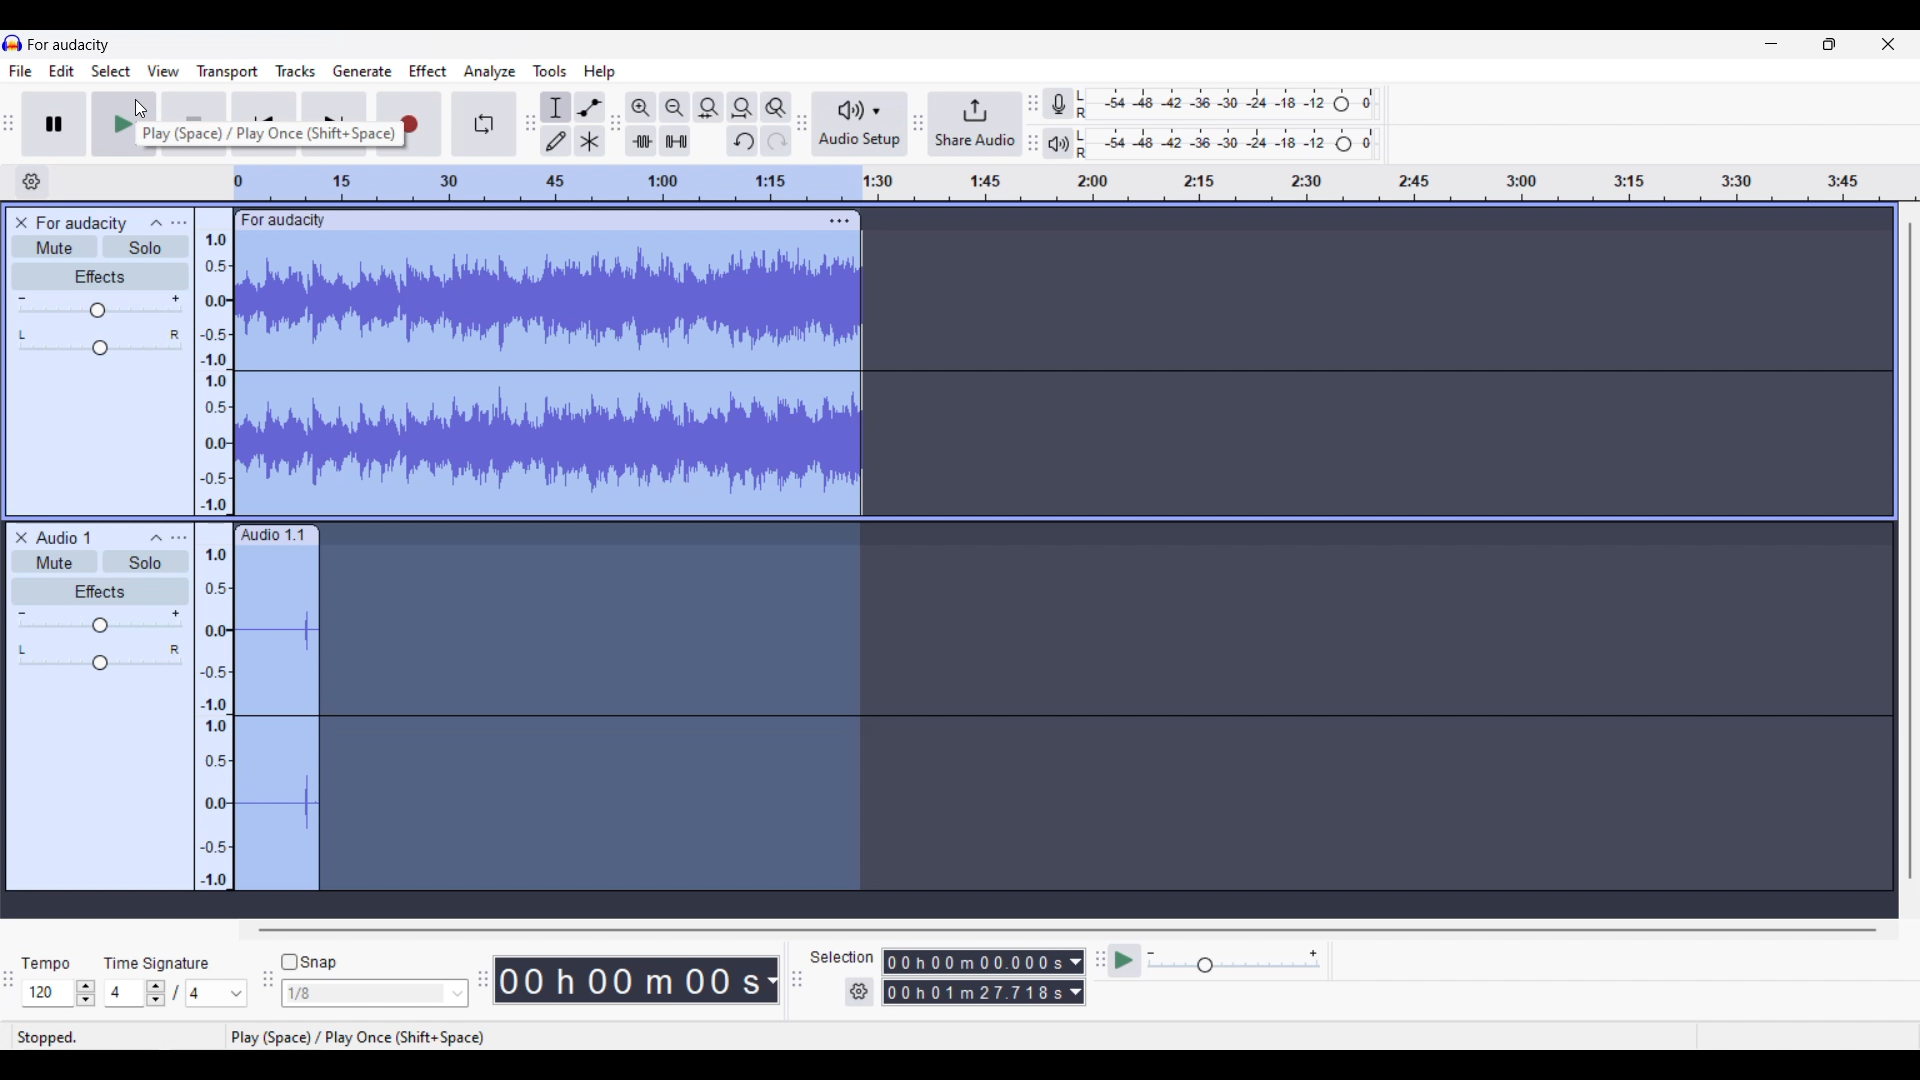 Image resolution: width=1920 pixels, height=1080 pixels. I want to click on Select, so click(111, 70).